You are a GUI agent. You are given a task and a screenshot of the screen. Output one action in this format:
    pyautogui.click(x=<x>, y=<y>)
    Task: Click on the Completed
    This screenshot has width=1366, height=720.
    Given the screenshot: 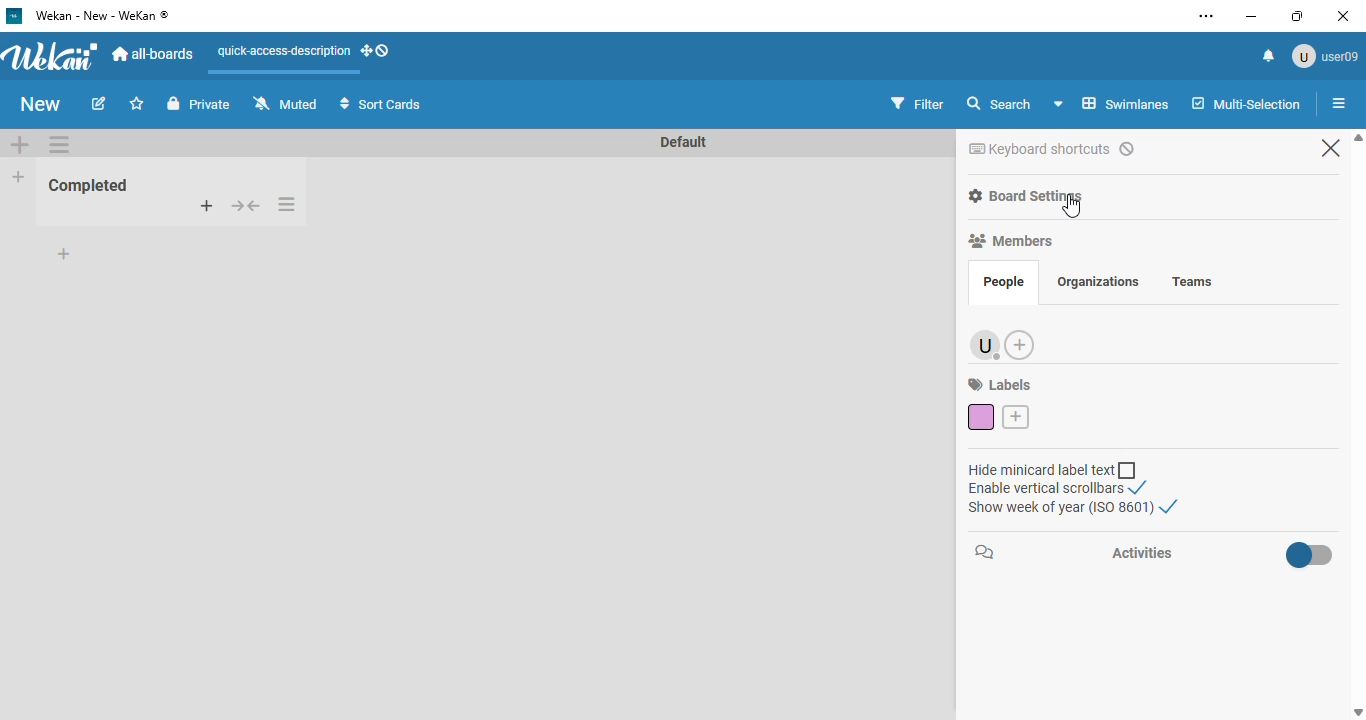 What is the action you would take?
    pyautogui.click(x=90, y=185)
    